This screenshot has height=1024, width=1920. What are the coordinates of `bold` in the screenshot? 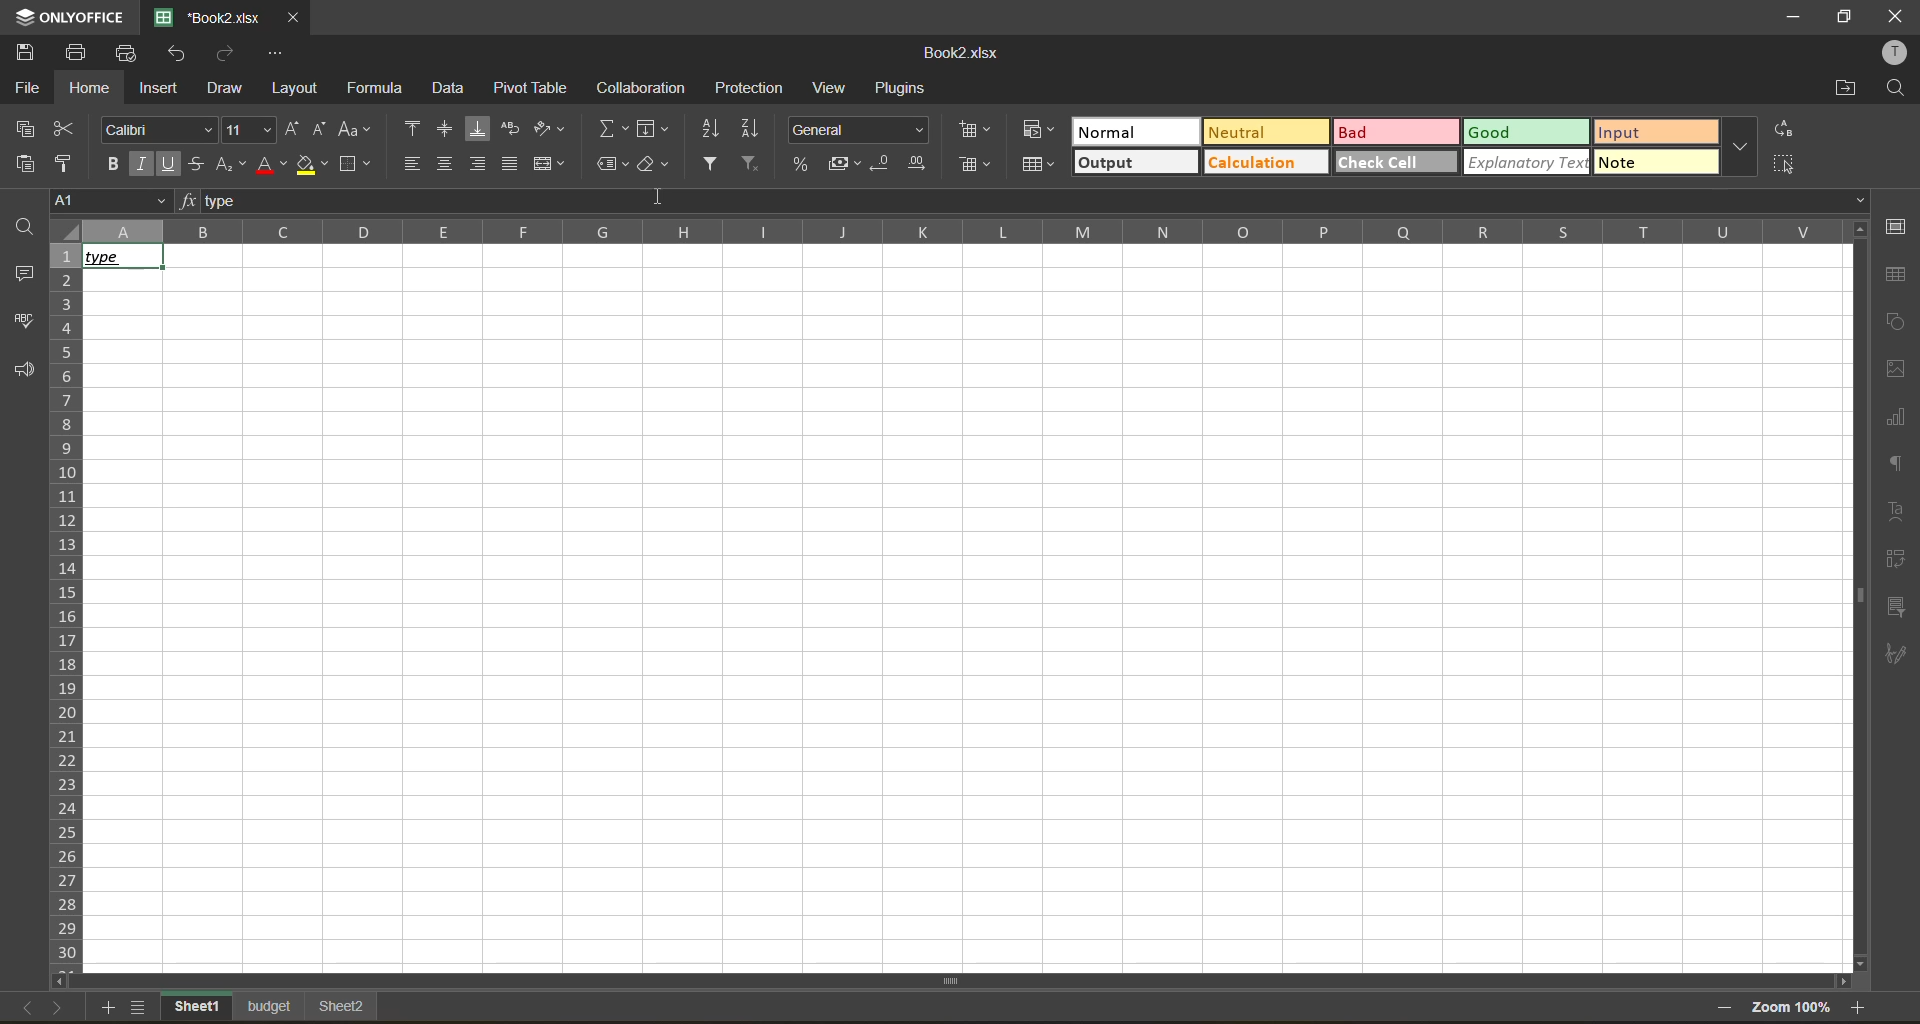 It's located at (113, 165).